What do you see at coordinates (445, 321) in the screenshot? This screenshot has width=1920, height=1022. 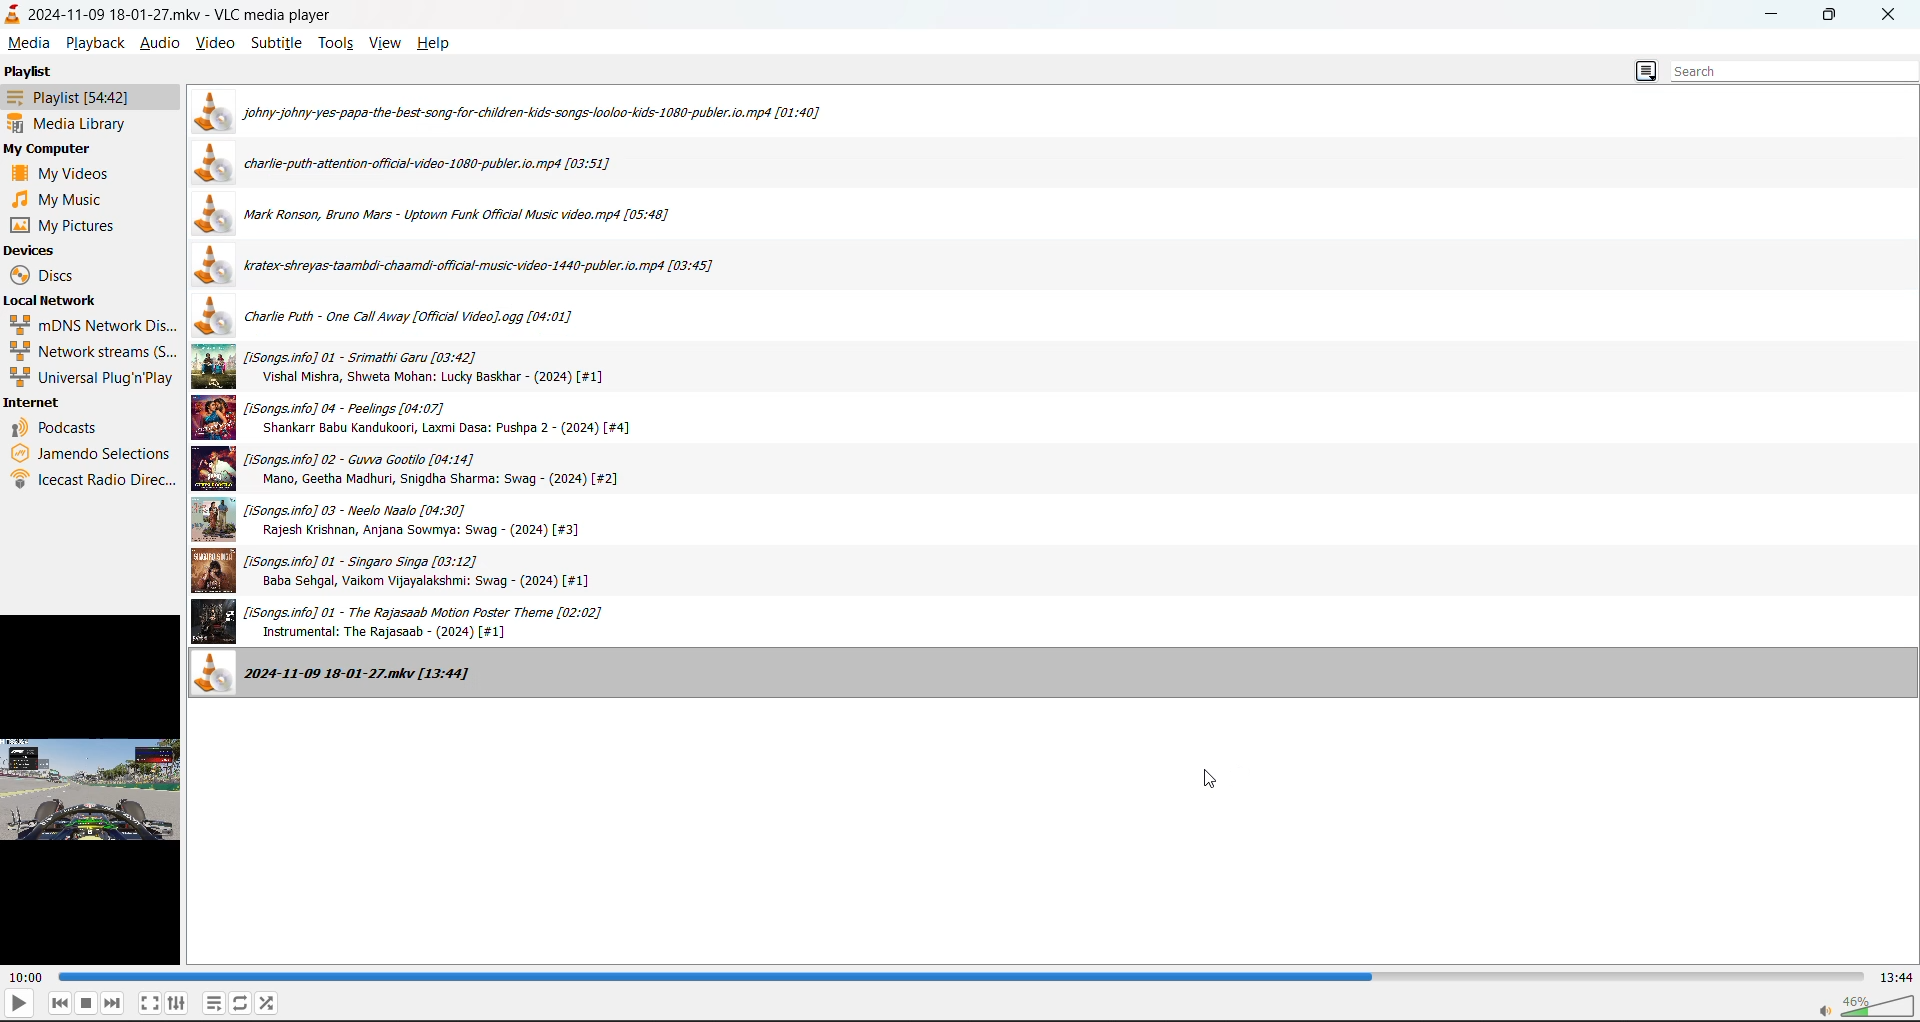 I see `tracks without duration` at bounding box center [445, 321].